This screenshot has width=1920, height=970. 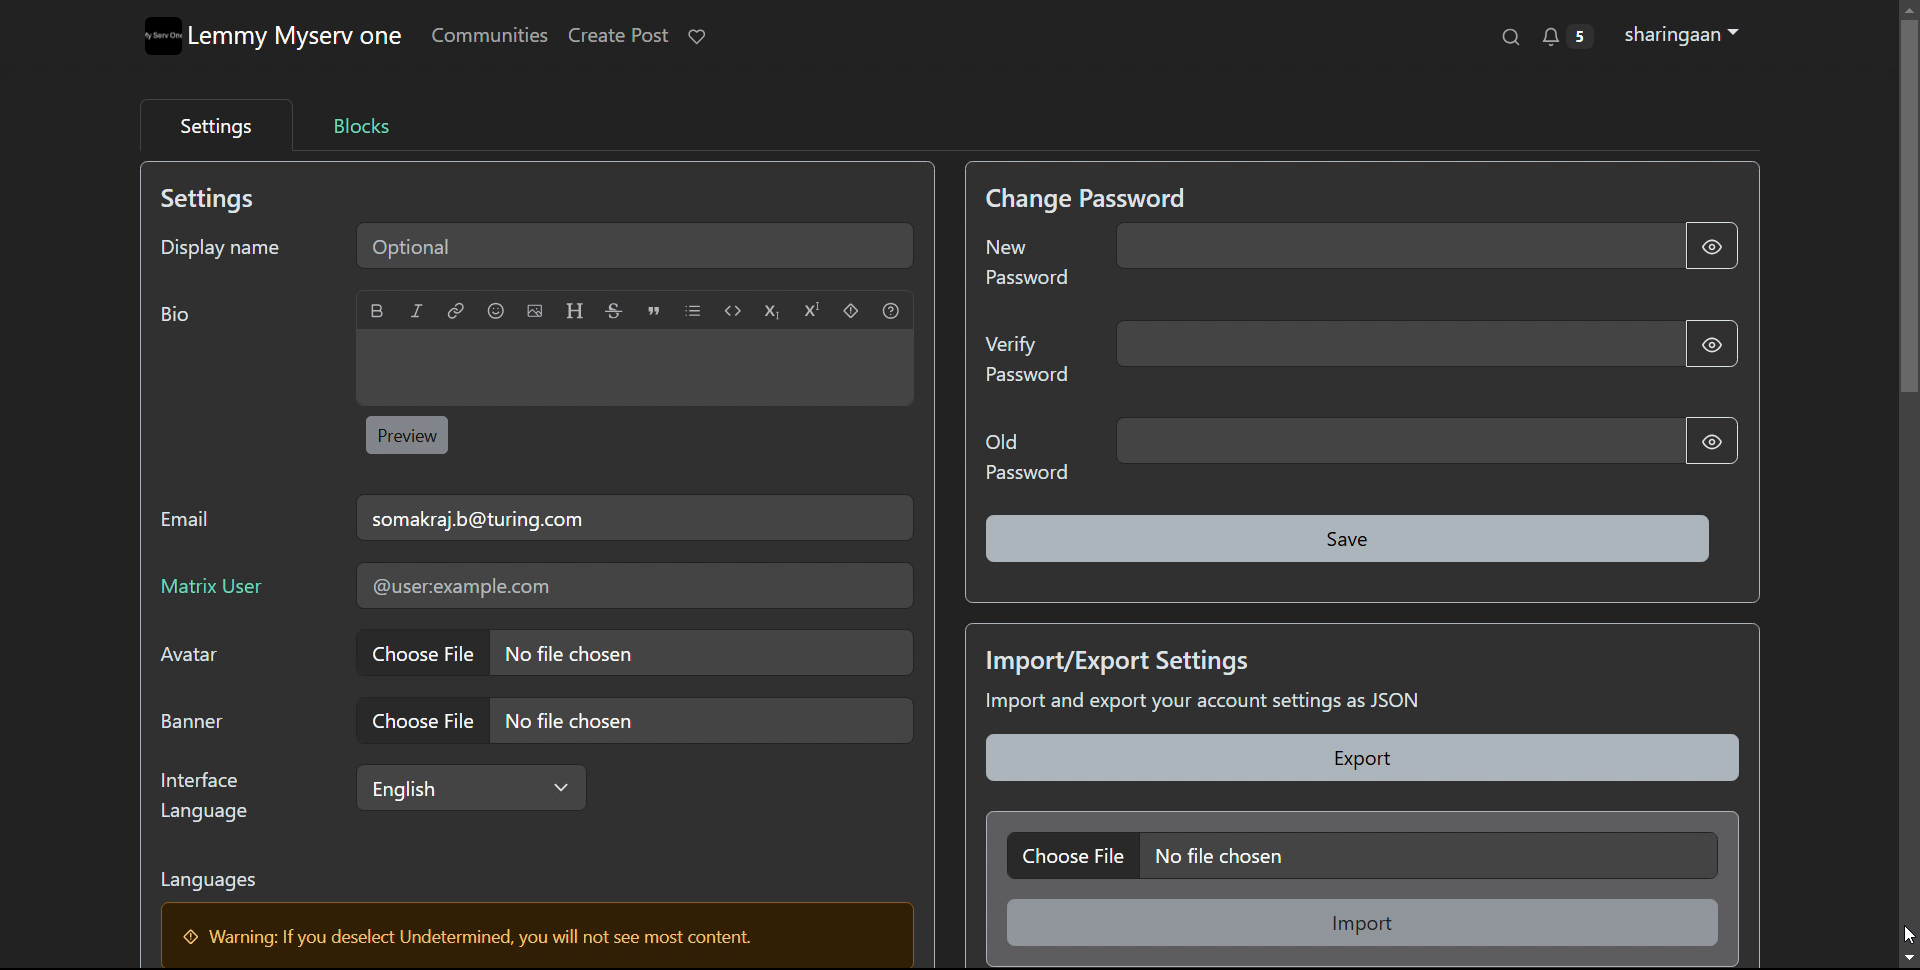 What do you see at coordinates (632, 653) in the screenshot?
I see `upload image for avatar` at bounding box center [632, 653].